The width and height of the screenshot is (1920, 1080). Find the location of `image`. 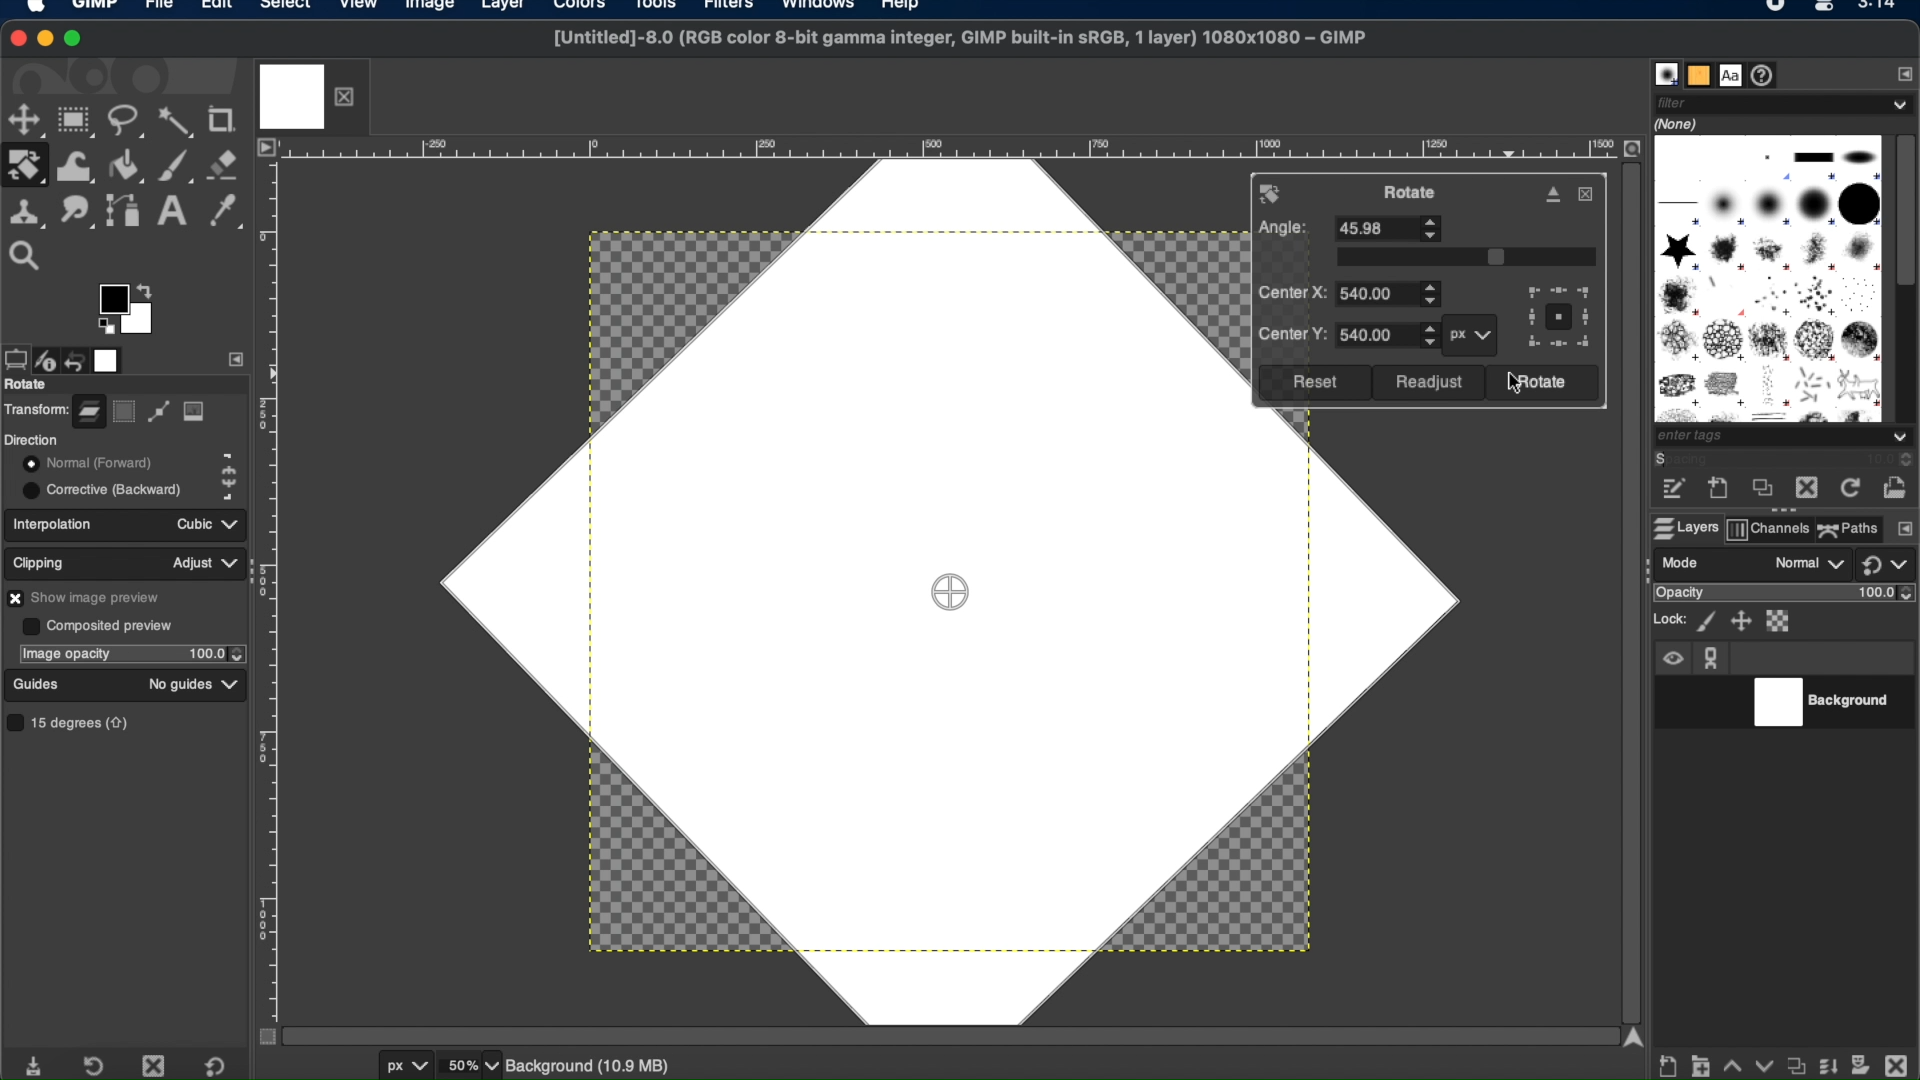

image is located at coordinates (427, 8).